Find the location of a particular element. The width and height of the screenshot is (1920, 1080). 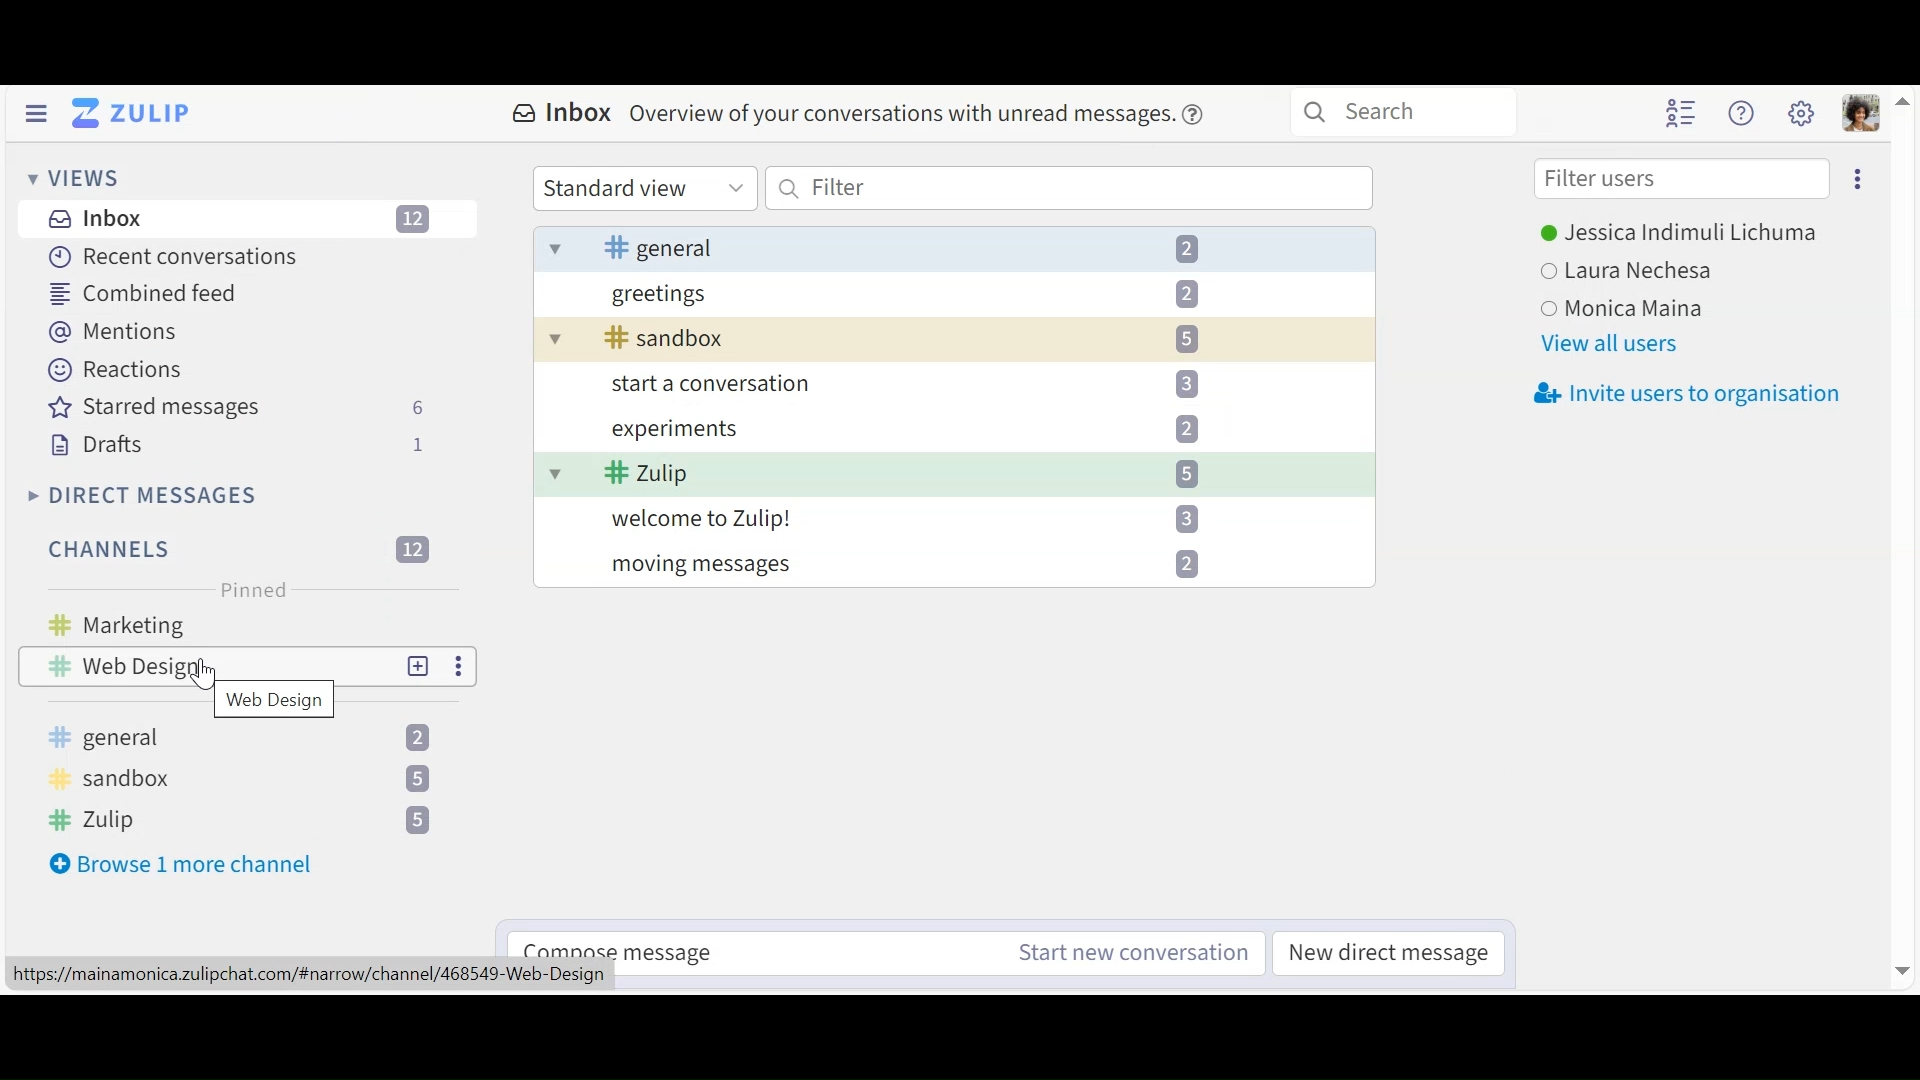

https://mainamonica.zulipchat.com/#narrow/channel/468549-Web-Design is located at coordinates (310, 974).